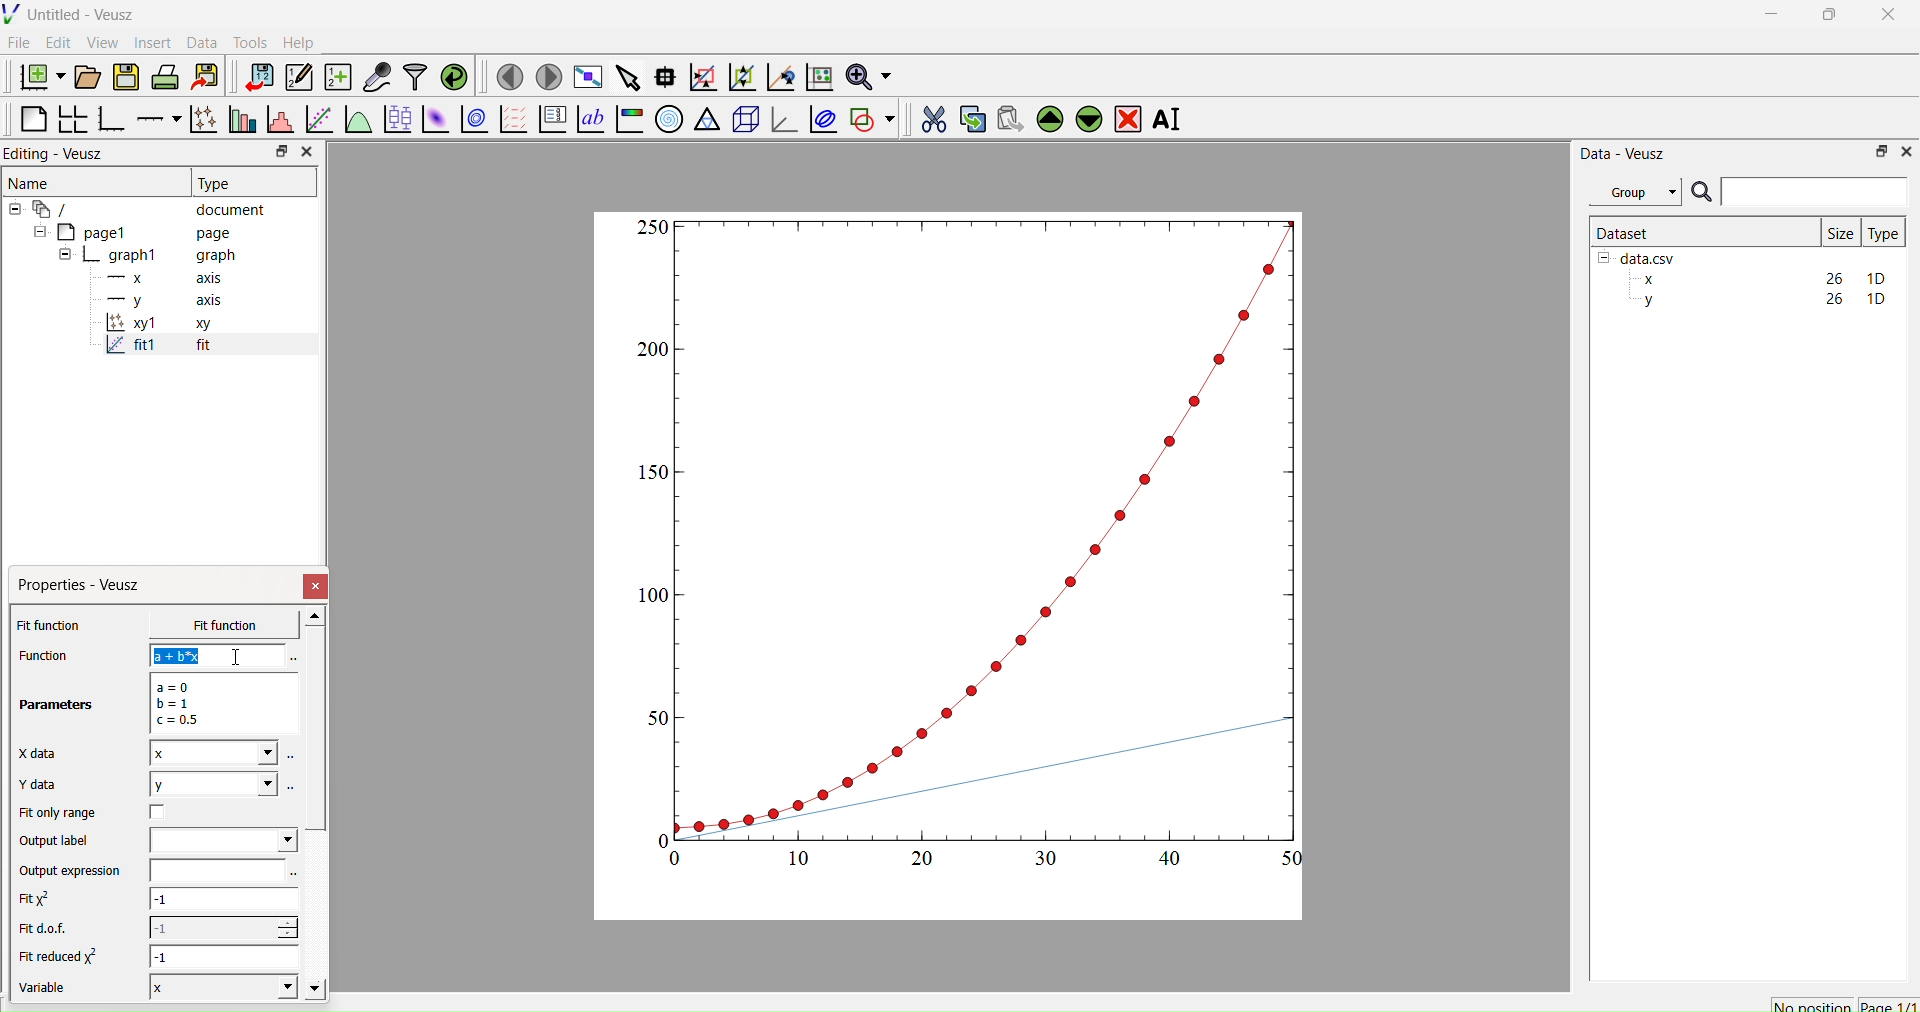 The height and width of the screenshot is (1012, 1920). I want to click on Graph, so click(973, 542).